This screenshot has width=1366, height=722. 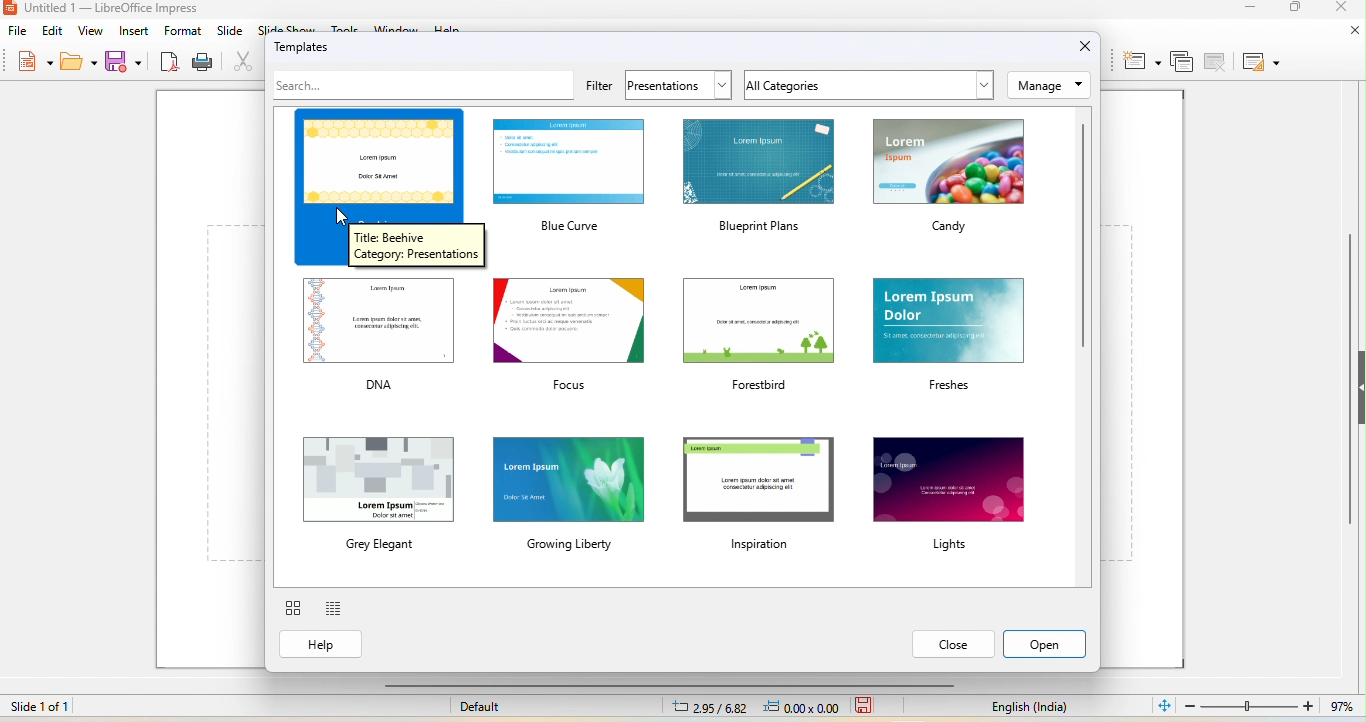 What do you see at coordinates (126, 60) in the screenshot?
I see `save` at bounding box center [126, 60].